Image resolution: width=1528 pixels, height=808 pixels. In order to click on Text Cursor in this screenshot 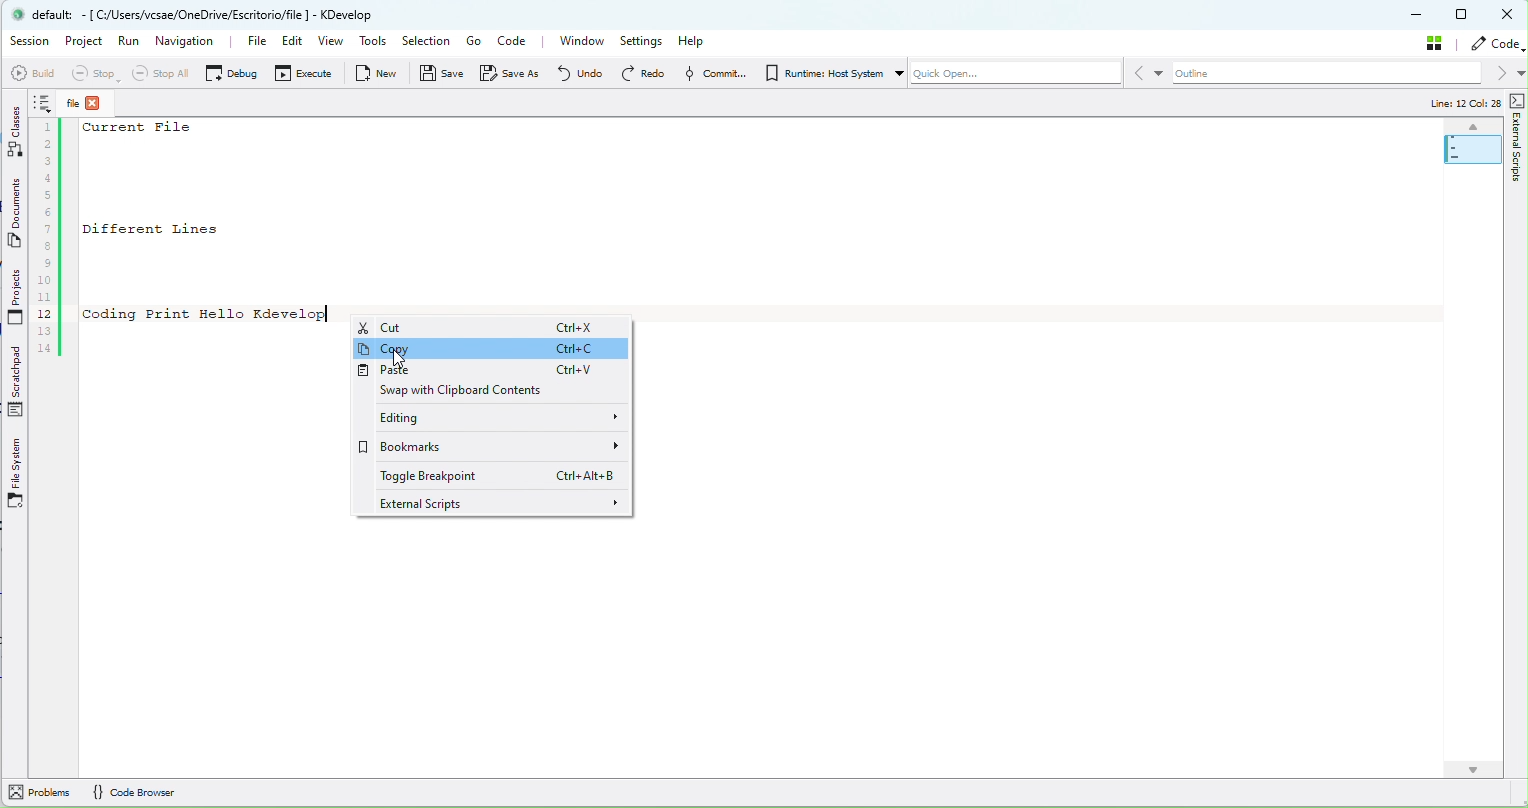, I will do `click(332, 313)`.